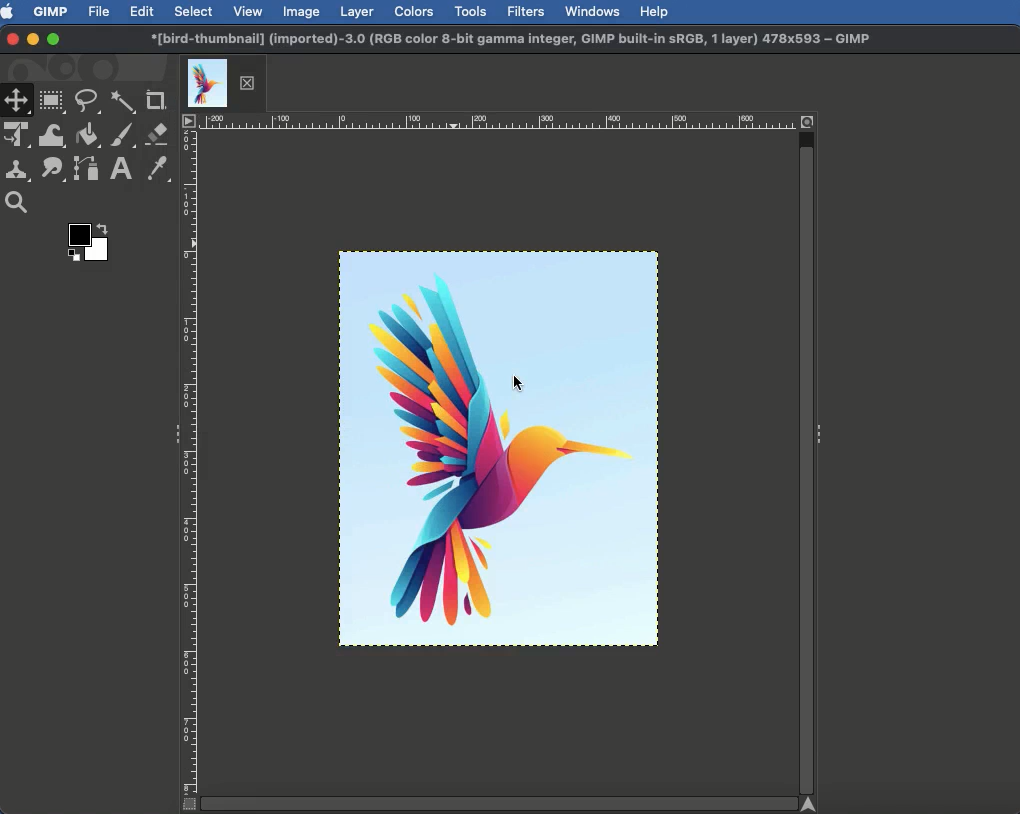  Describe the element at coordinates (141, 11) in the screenshot. I see `Edit` at that location.